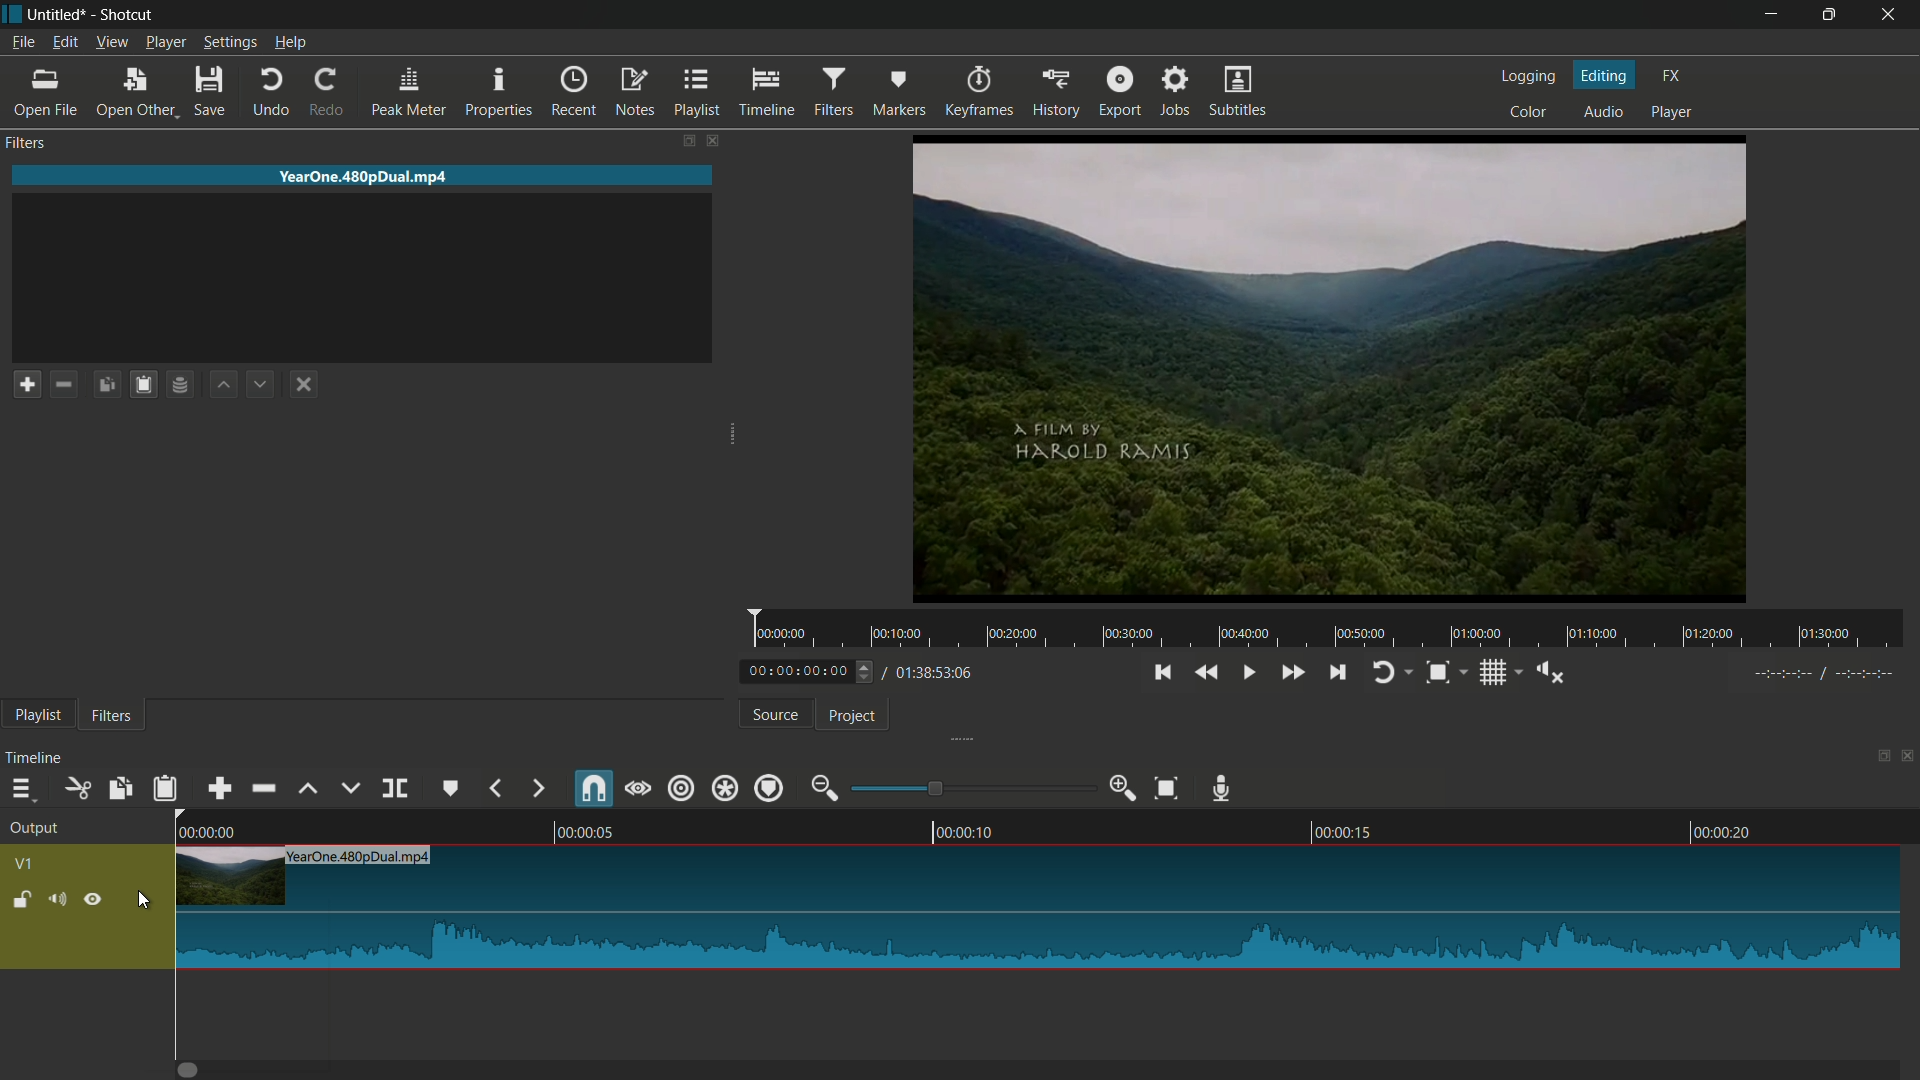 Image resolution: width=1920 pixels, height=1080 pixels. Describe the element at coordinates (575, 93) in the screenshot. I see `recent` at that location.